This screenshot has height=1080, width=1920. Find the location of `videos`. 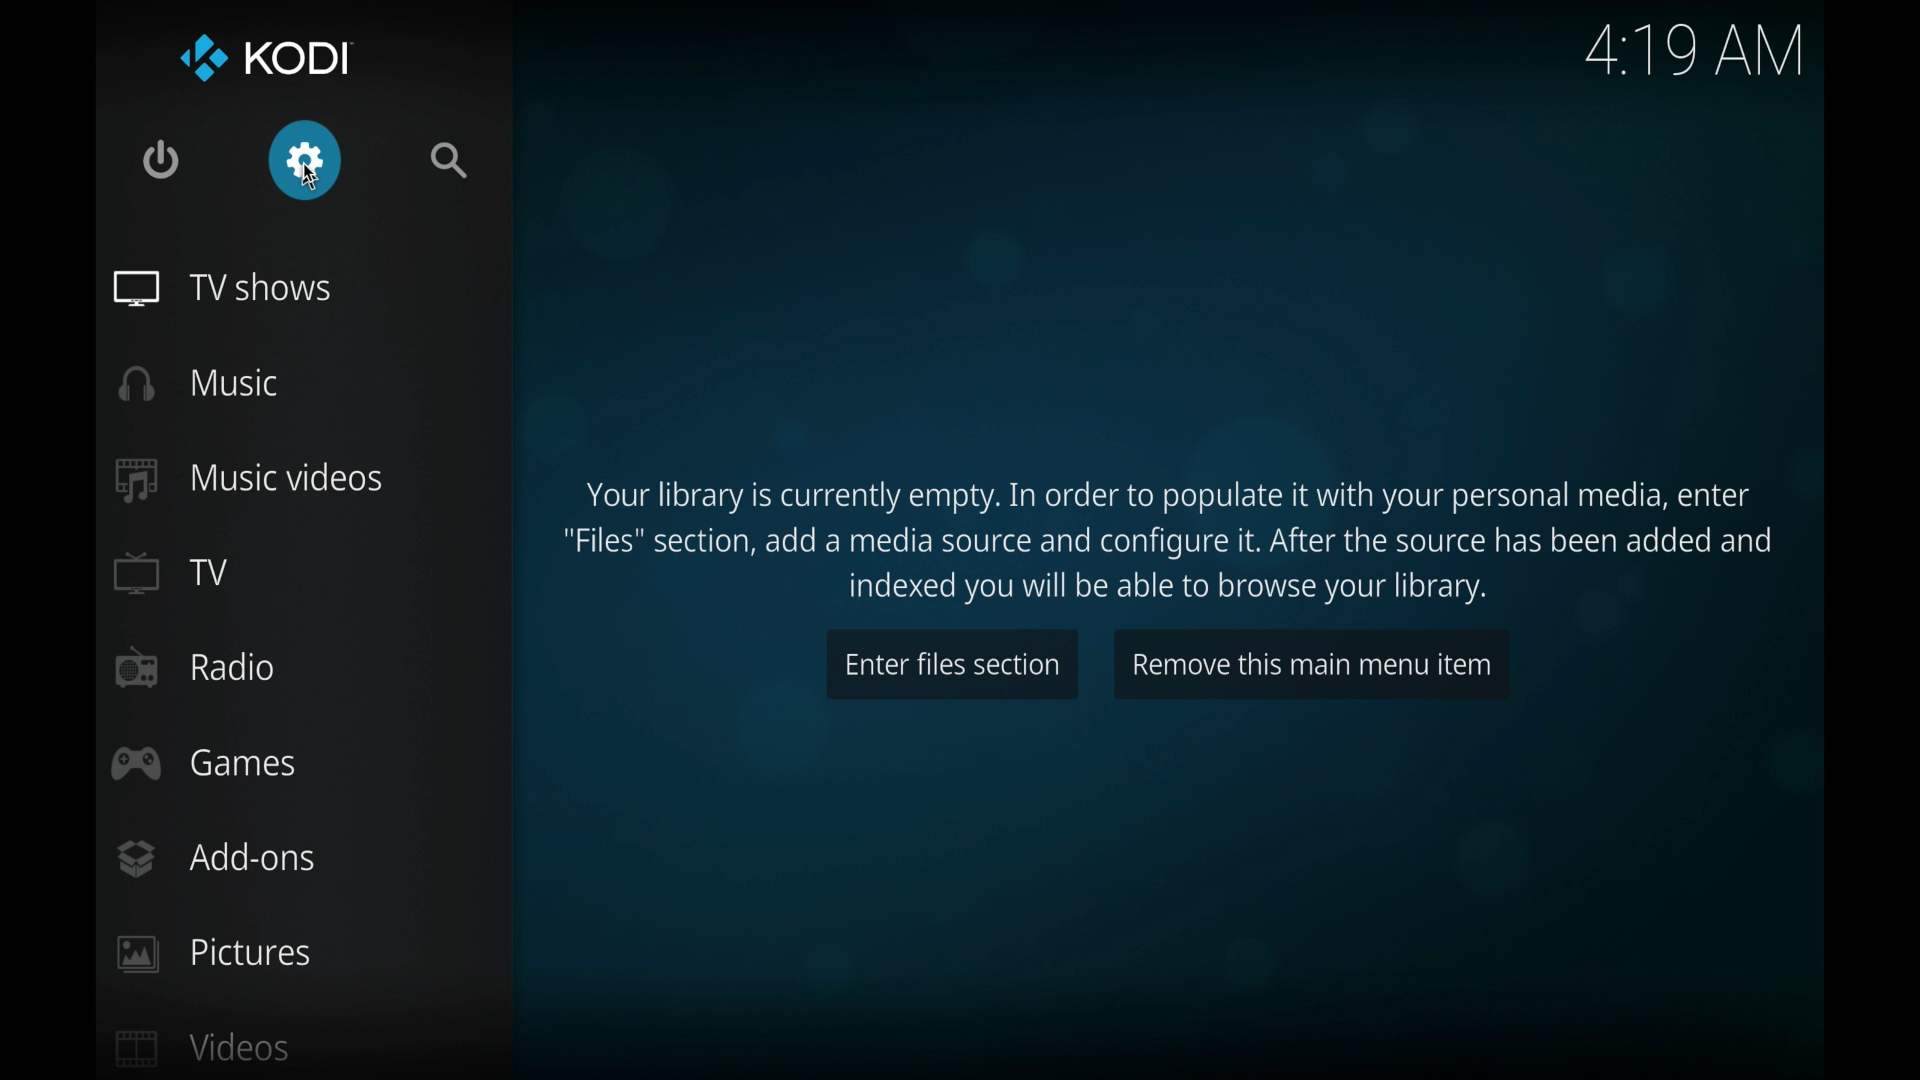

videos is located at coordinates (203, 1047).